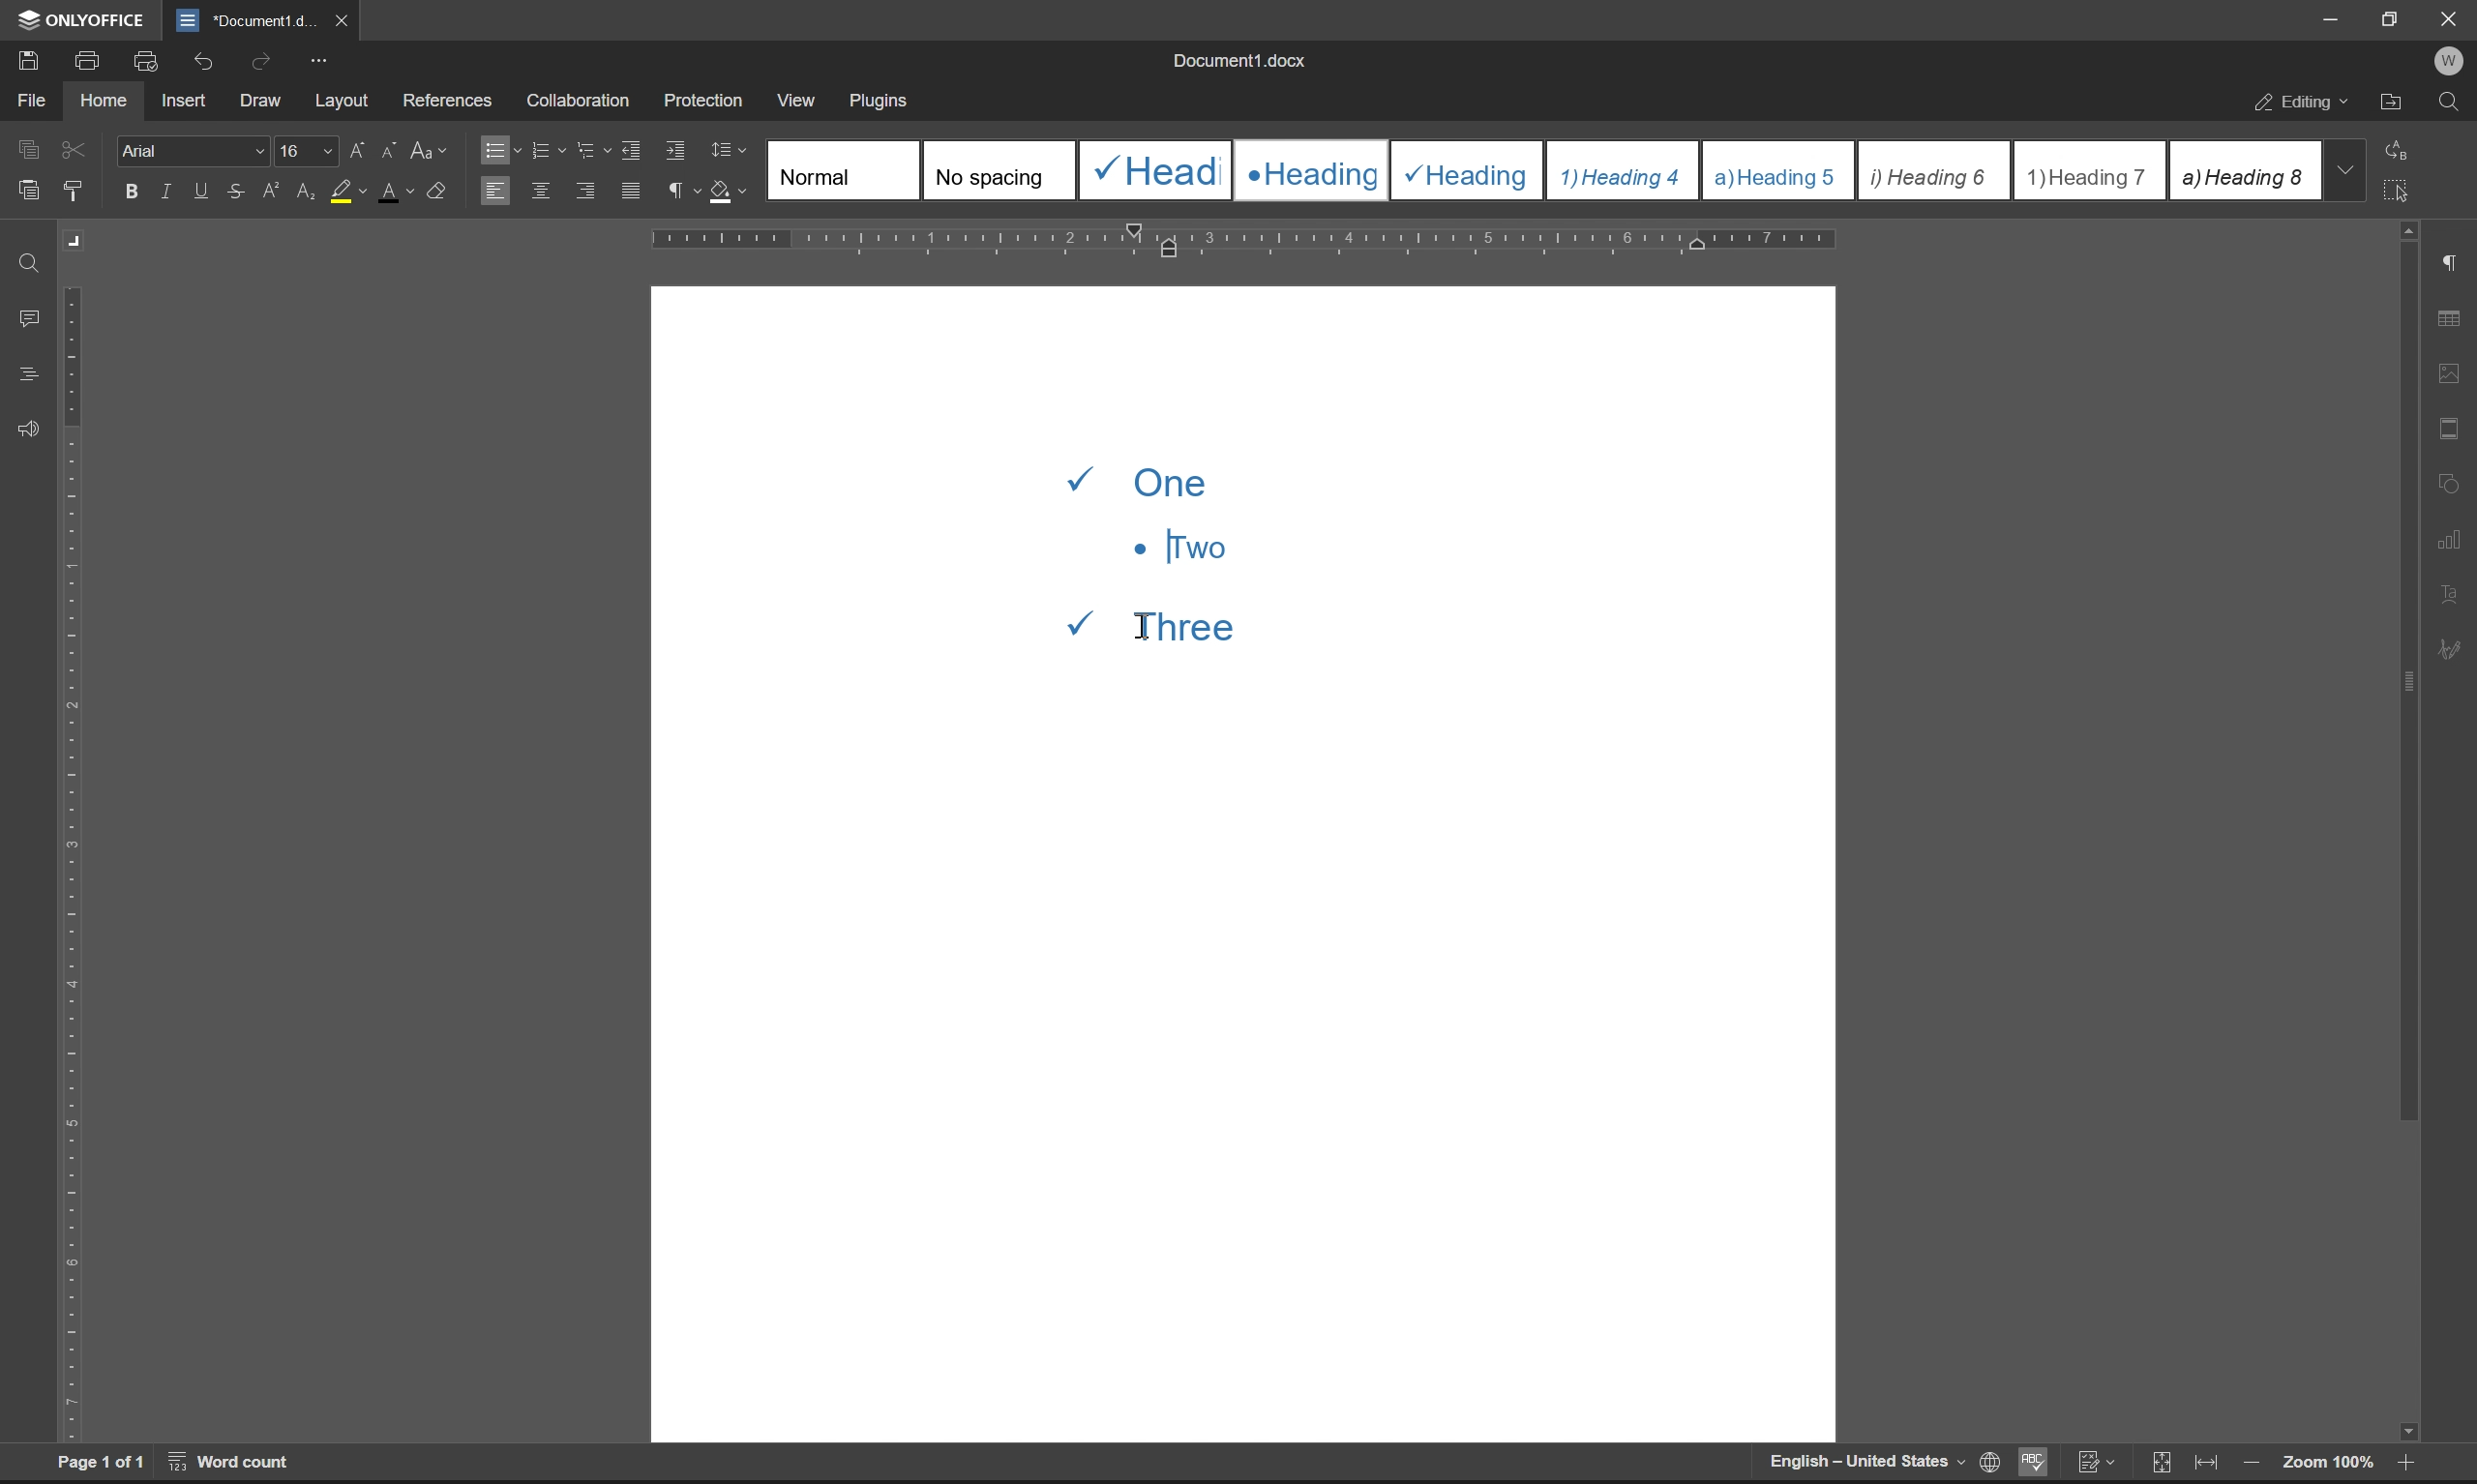 This screenshot has height=1484, width=2477. Describe the element at coordinates (2031, 1461) in the screenshot. I see `spell checking` at that location.